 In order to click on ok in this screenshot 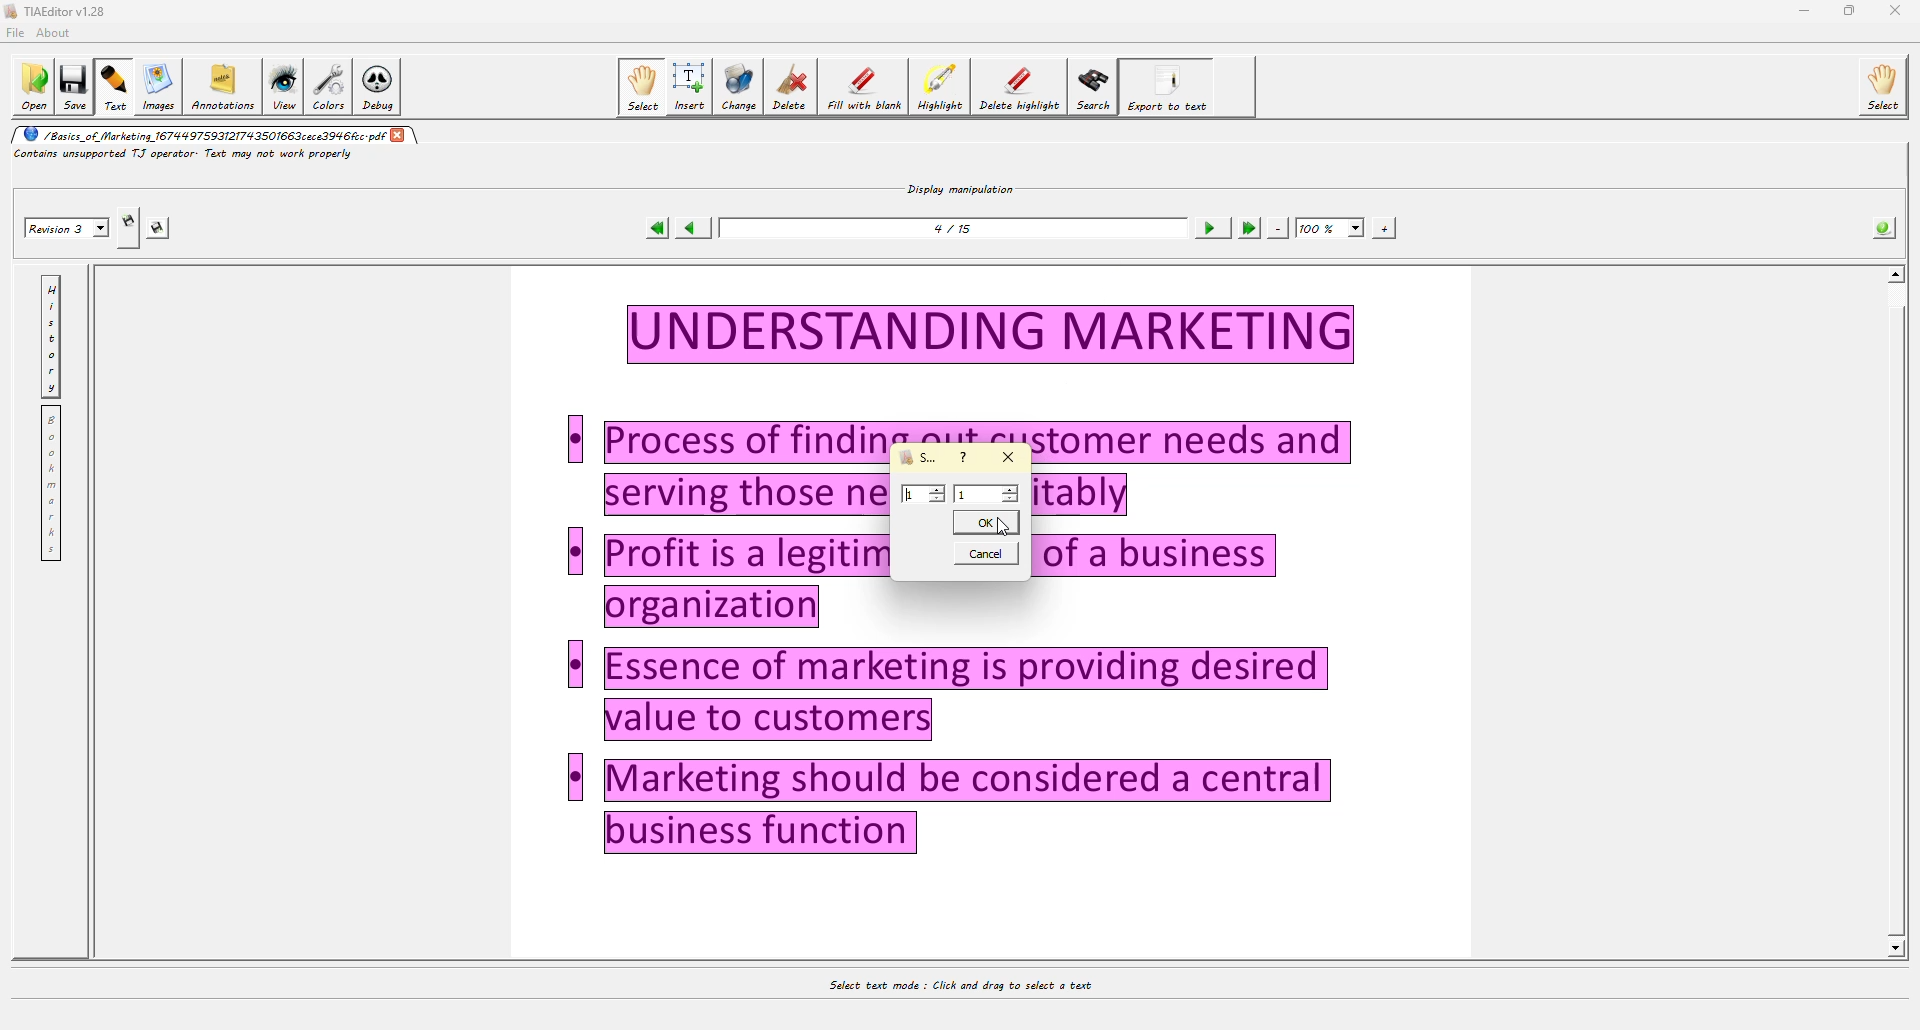, I will do `click(985, 520)`.